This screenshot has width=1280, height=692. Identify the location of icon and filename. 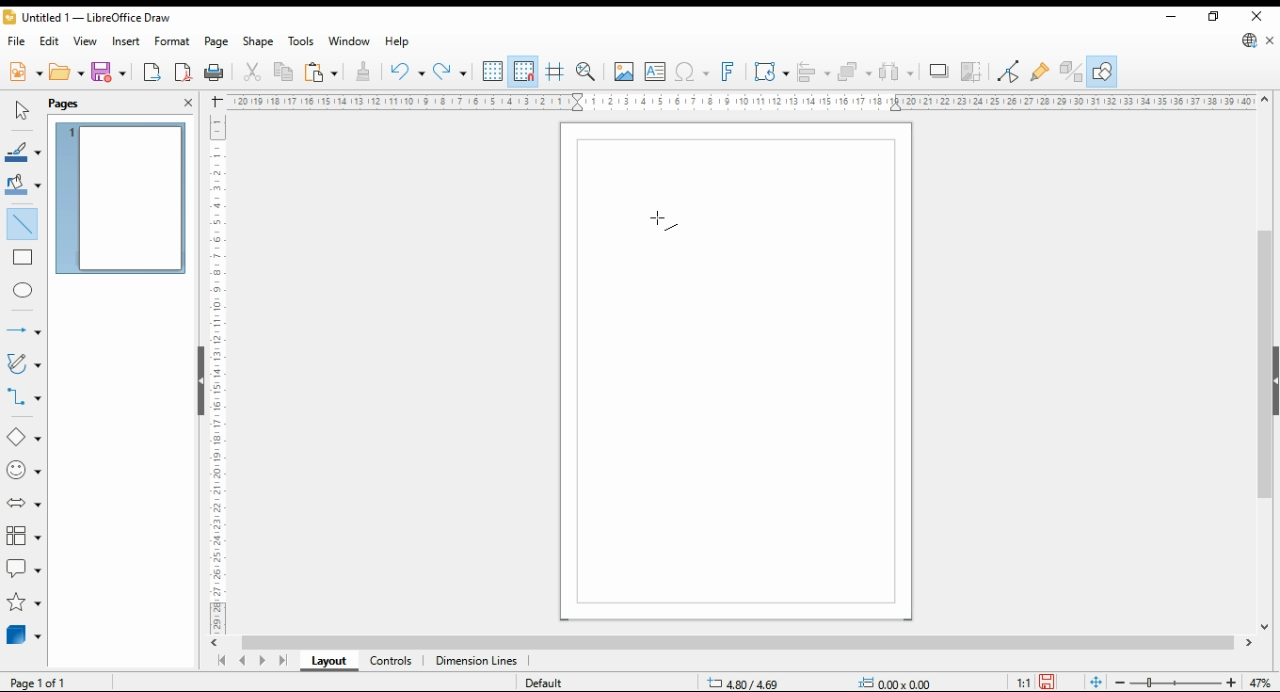
(90, 20).